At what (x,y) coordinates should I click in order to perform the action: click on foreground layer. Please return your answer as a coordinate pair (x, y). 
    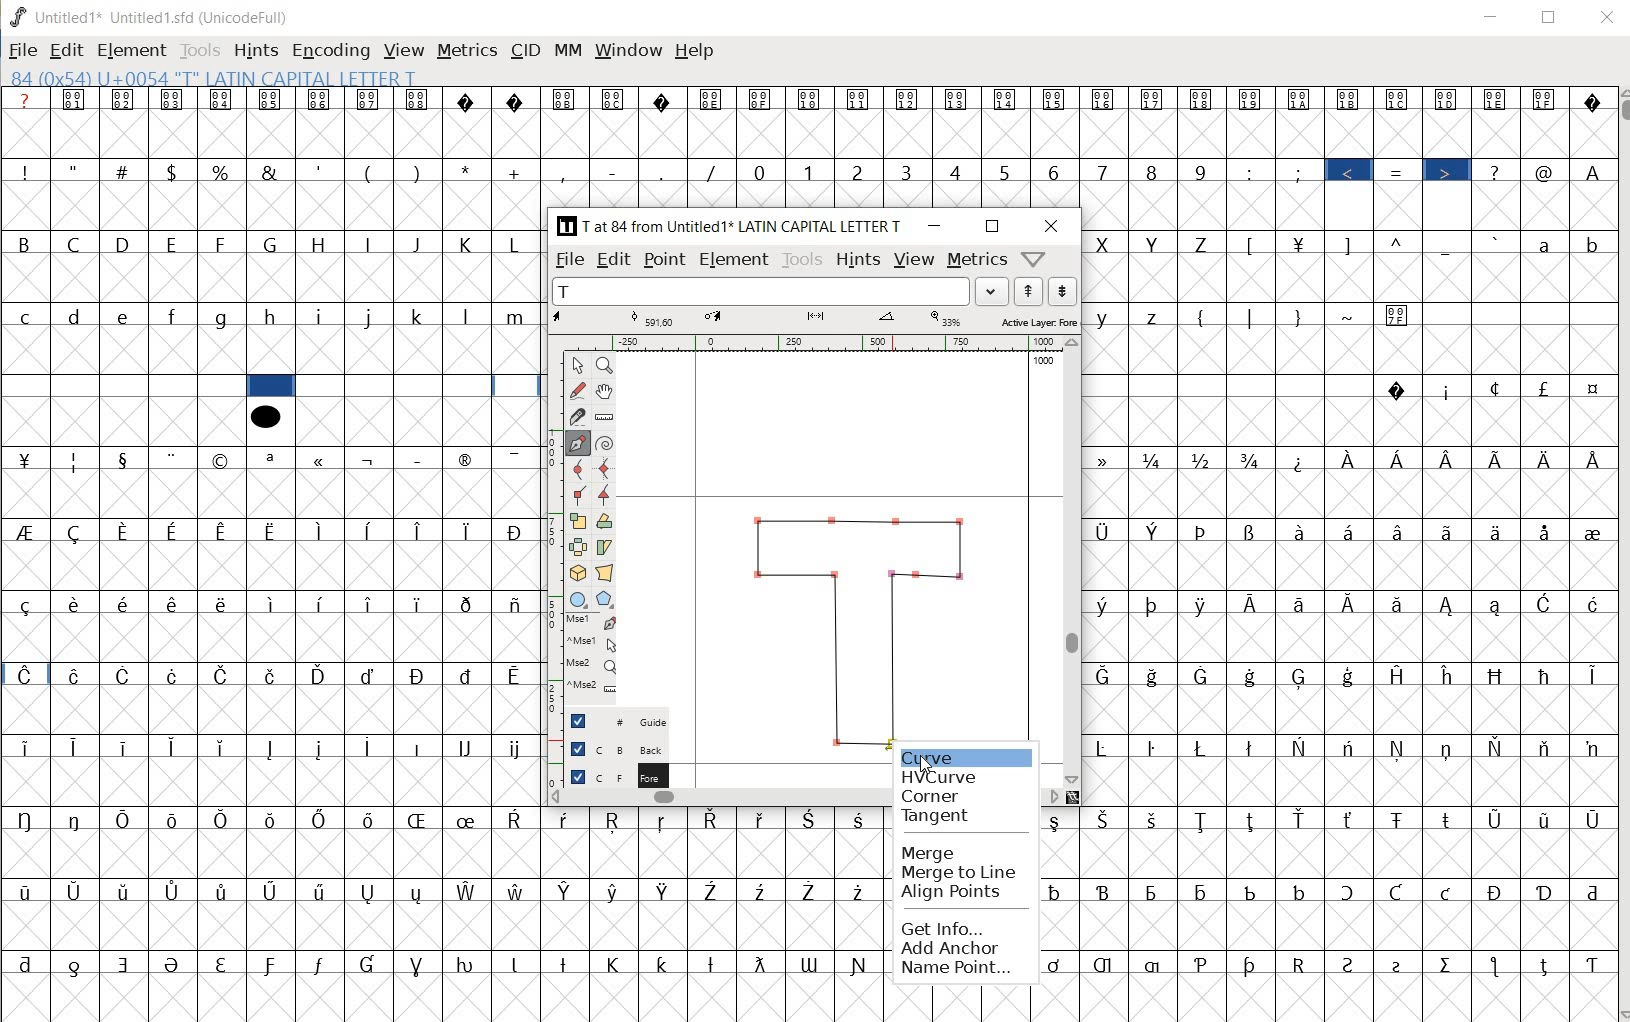
    Looking at the image, I should click on (617, 774).